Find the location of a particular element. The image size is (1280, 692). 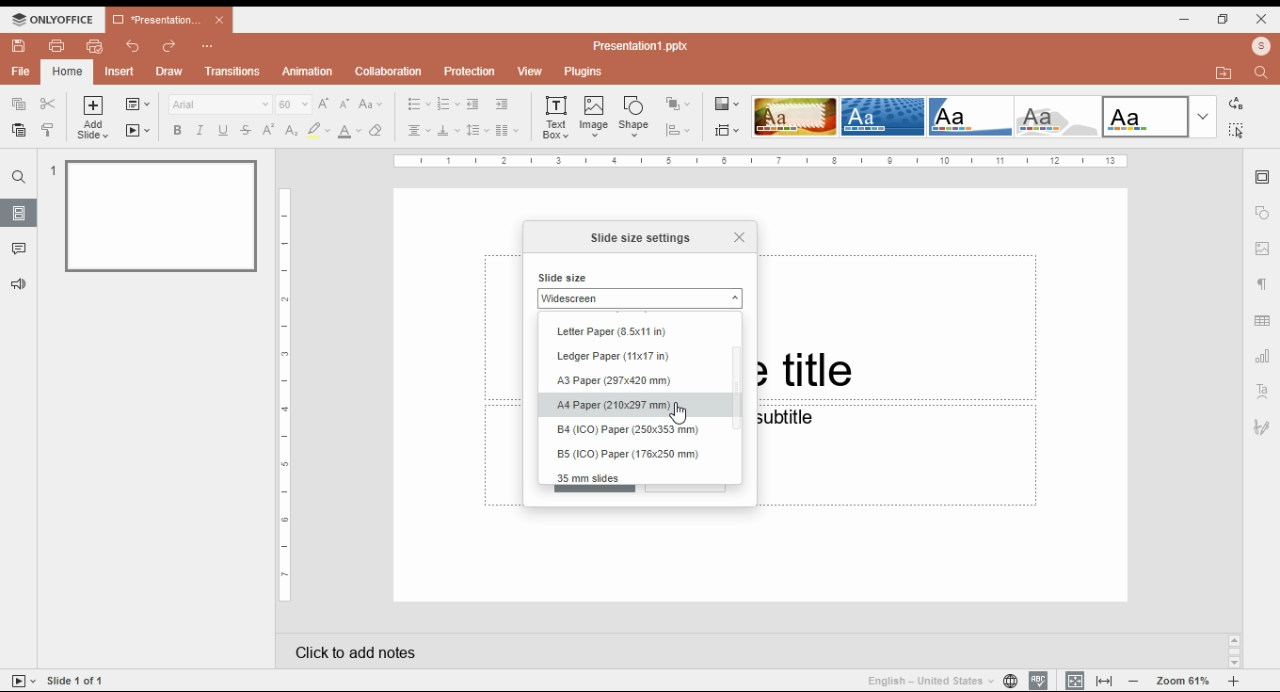

comments is located at coordinates (19, 249).